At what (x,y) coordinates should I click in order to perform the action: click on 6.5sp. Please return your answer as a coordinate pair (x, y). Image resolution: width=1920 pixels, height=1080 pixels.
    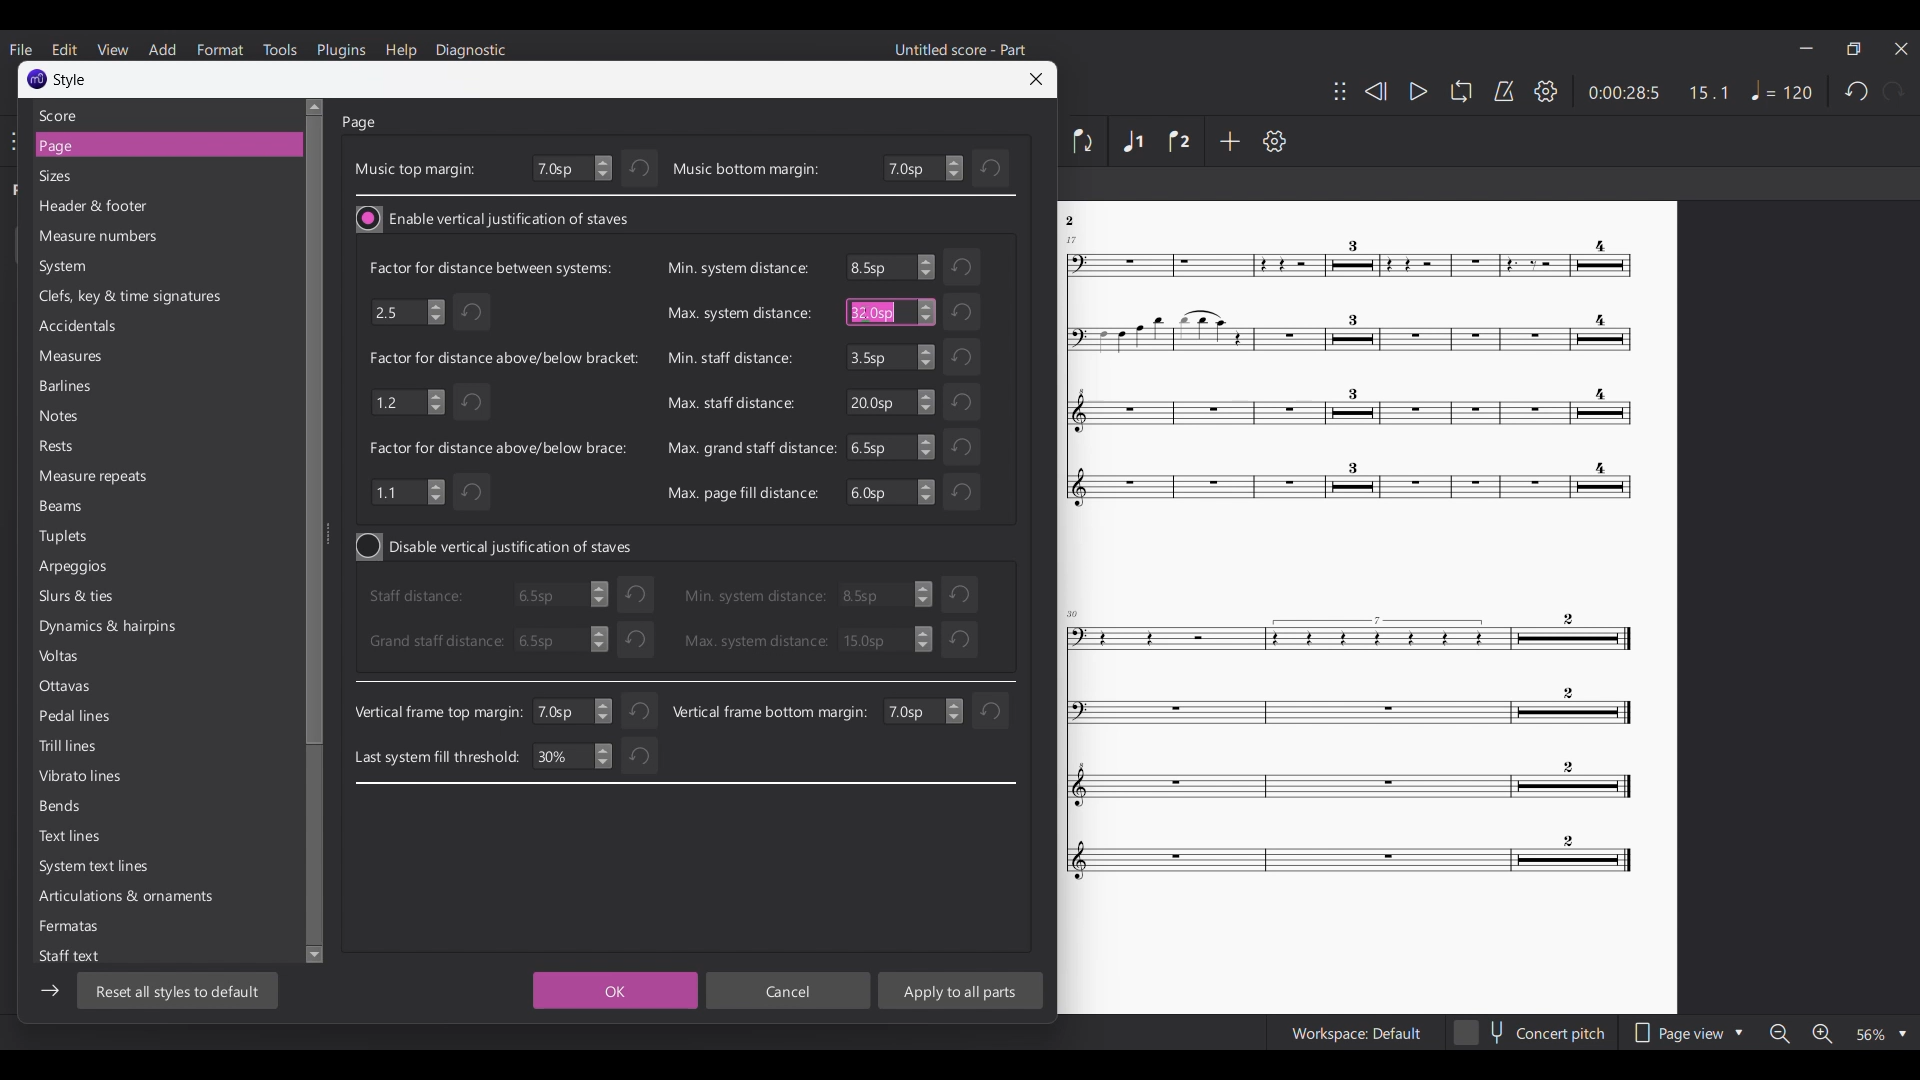
    Looking at the image, I should click on (555, 598).